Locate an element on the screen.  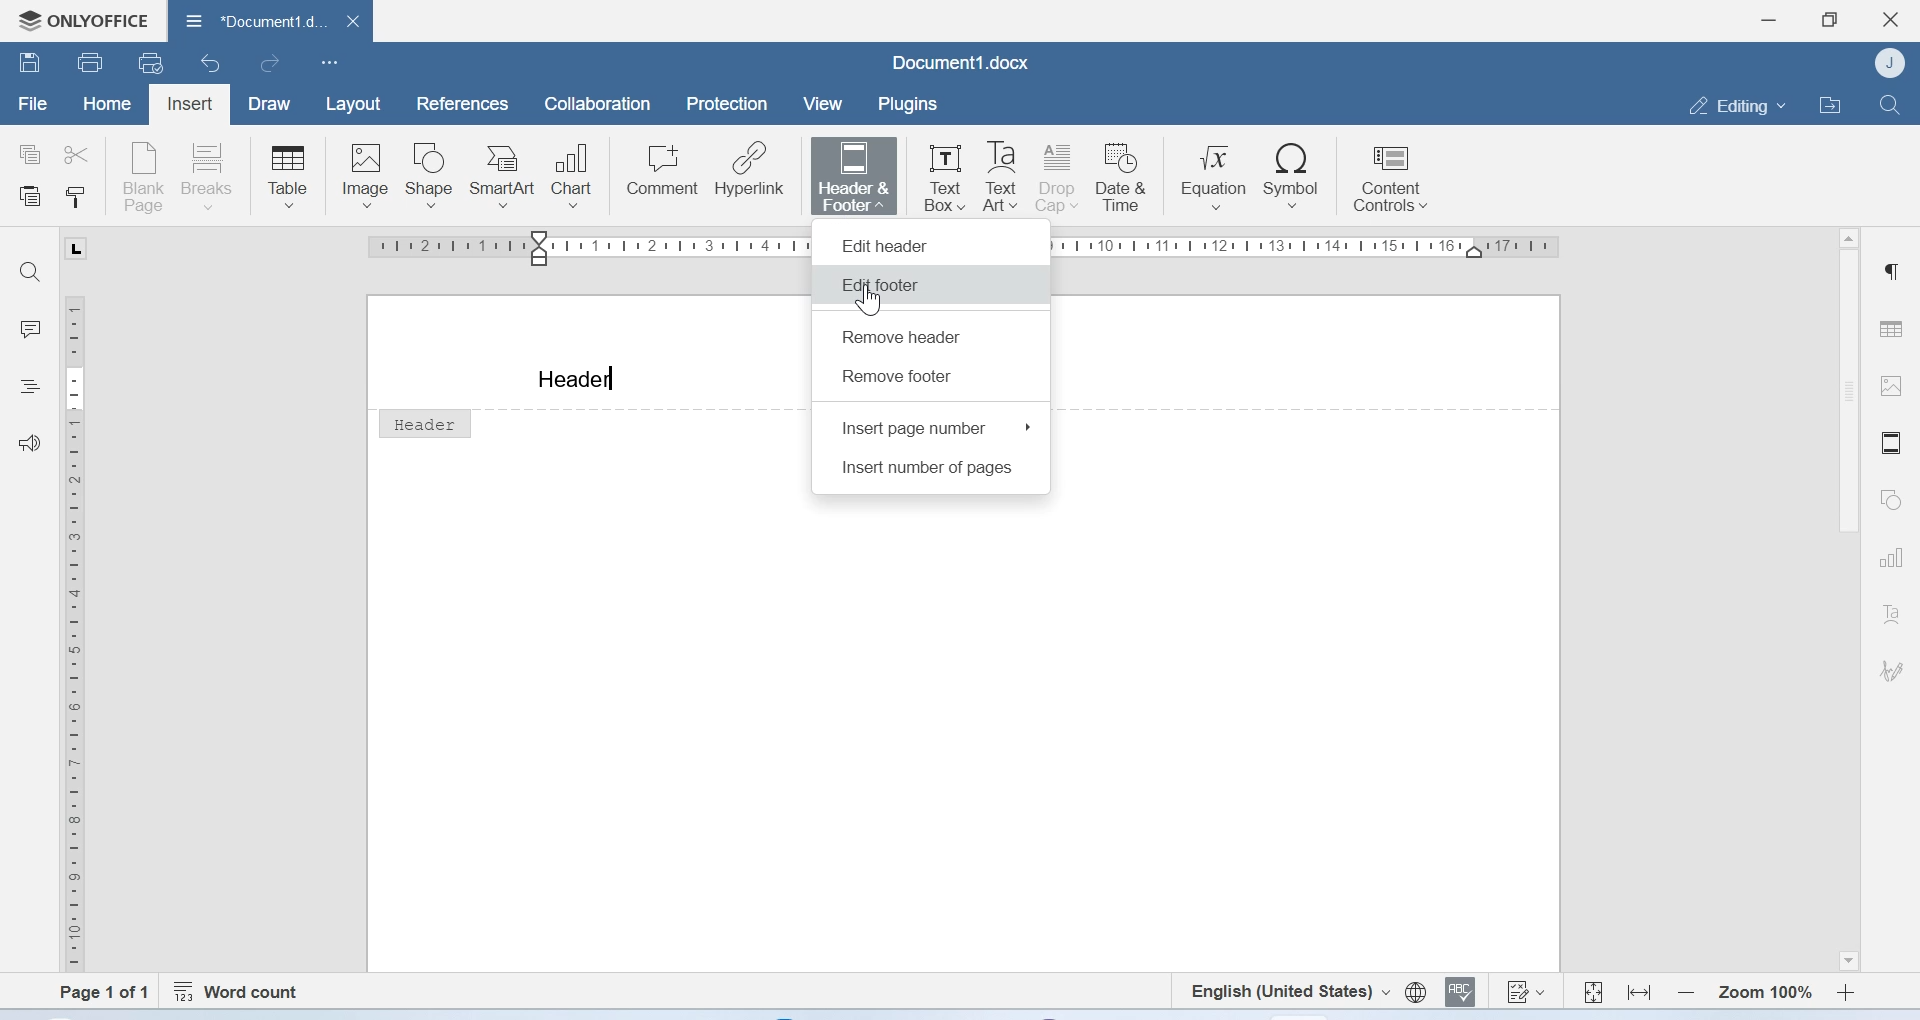
Shape is located at coordinates (432, 175).